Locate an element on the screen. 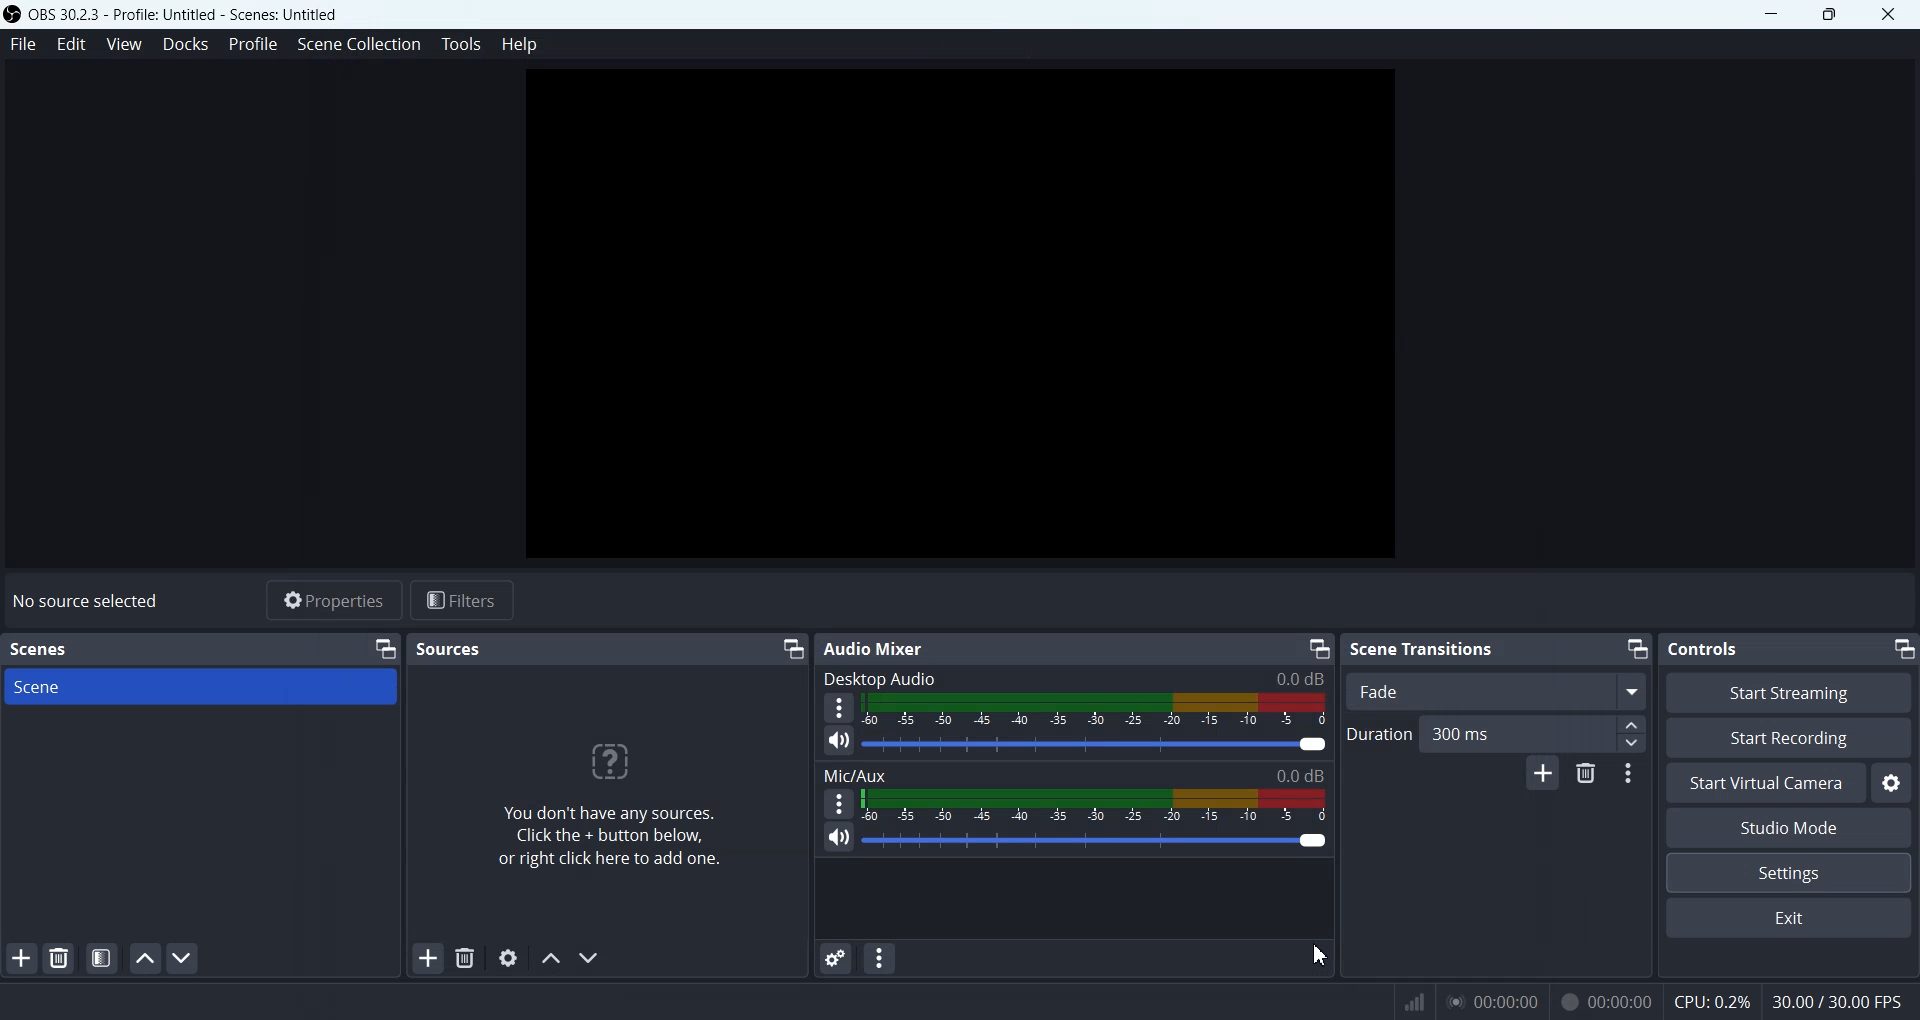 The image size is (1920, 1020). Start Streaming is located at coordinates (1787, 692).